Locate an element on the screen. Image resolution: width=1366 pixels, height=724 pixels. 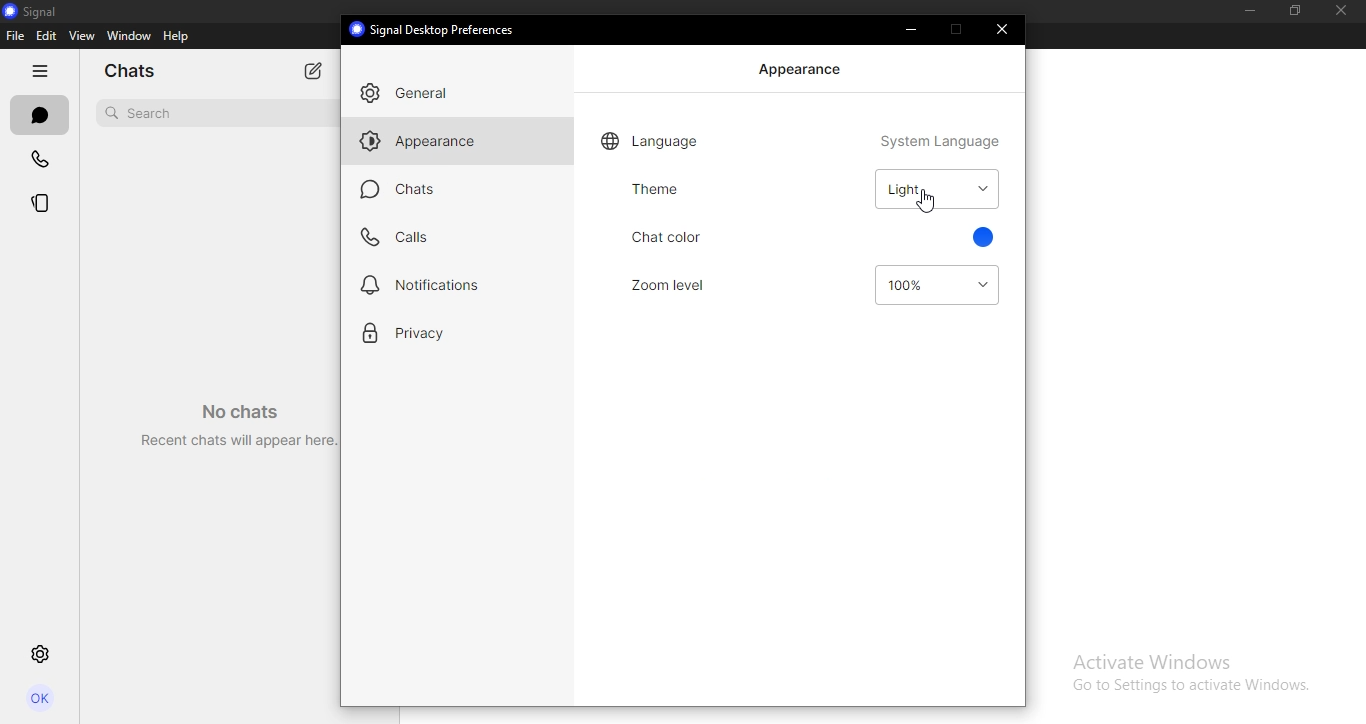
stories is located at coordinates (41, 202).